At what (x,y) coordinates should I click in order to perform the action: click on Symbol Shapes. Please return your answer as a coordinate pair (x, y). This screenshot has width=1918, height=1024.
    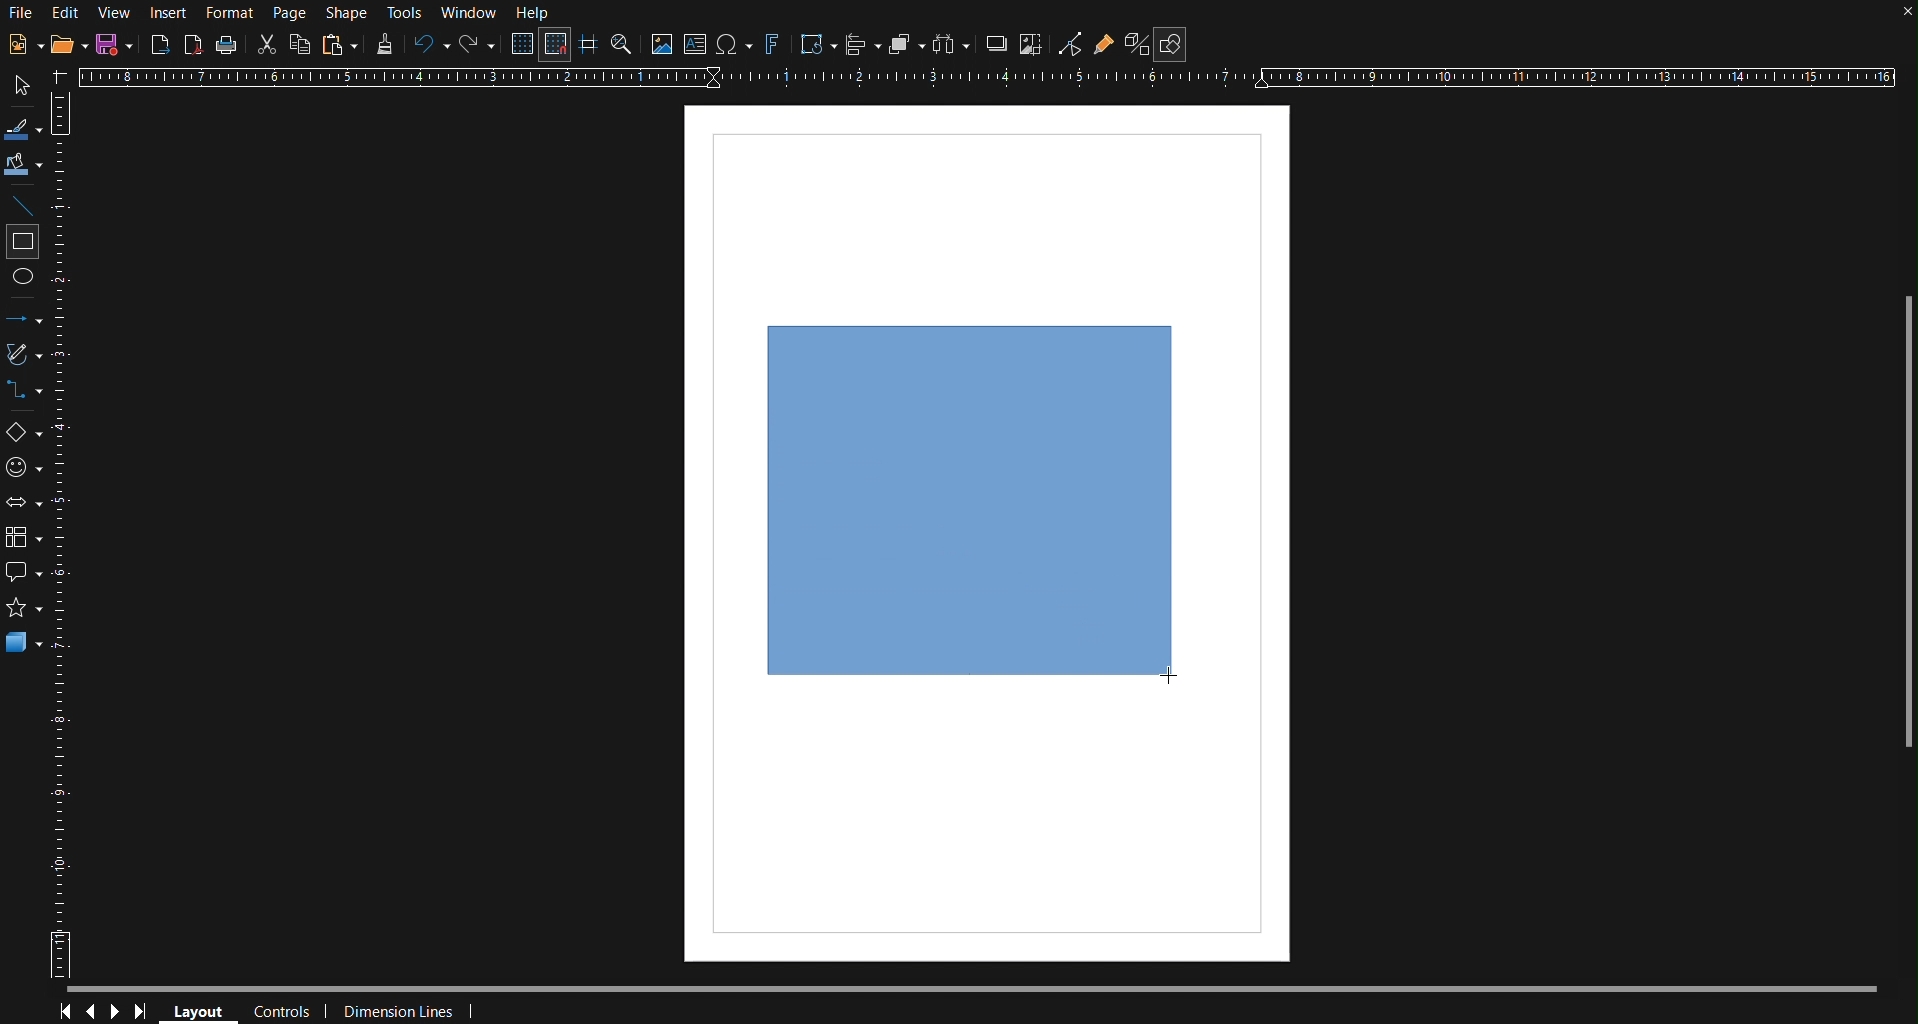
    Looking at the image, I should click on (25, 468).